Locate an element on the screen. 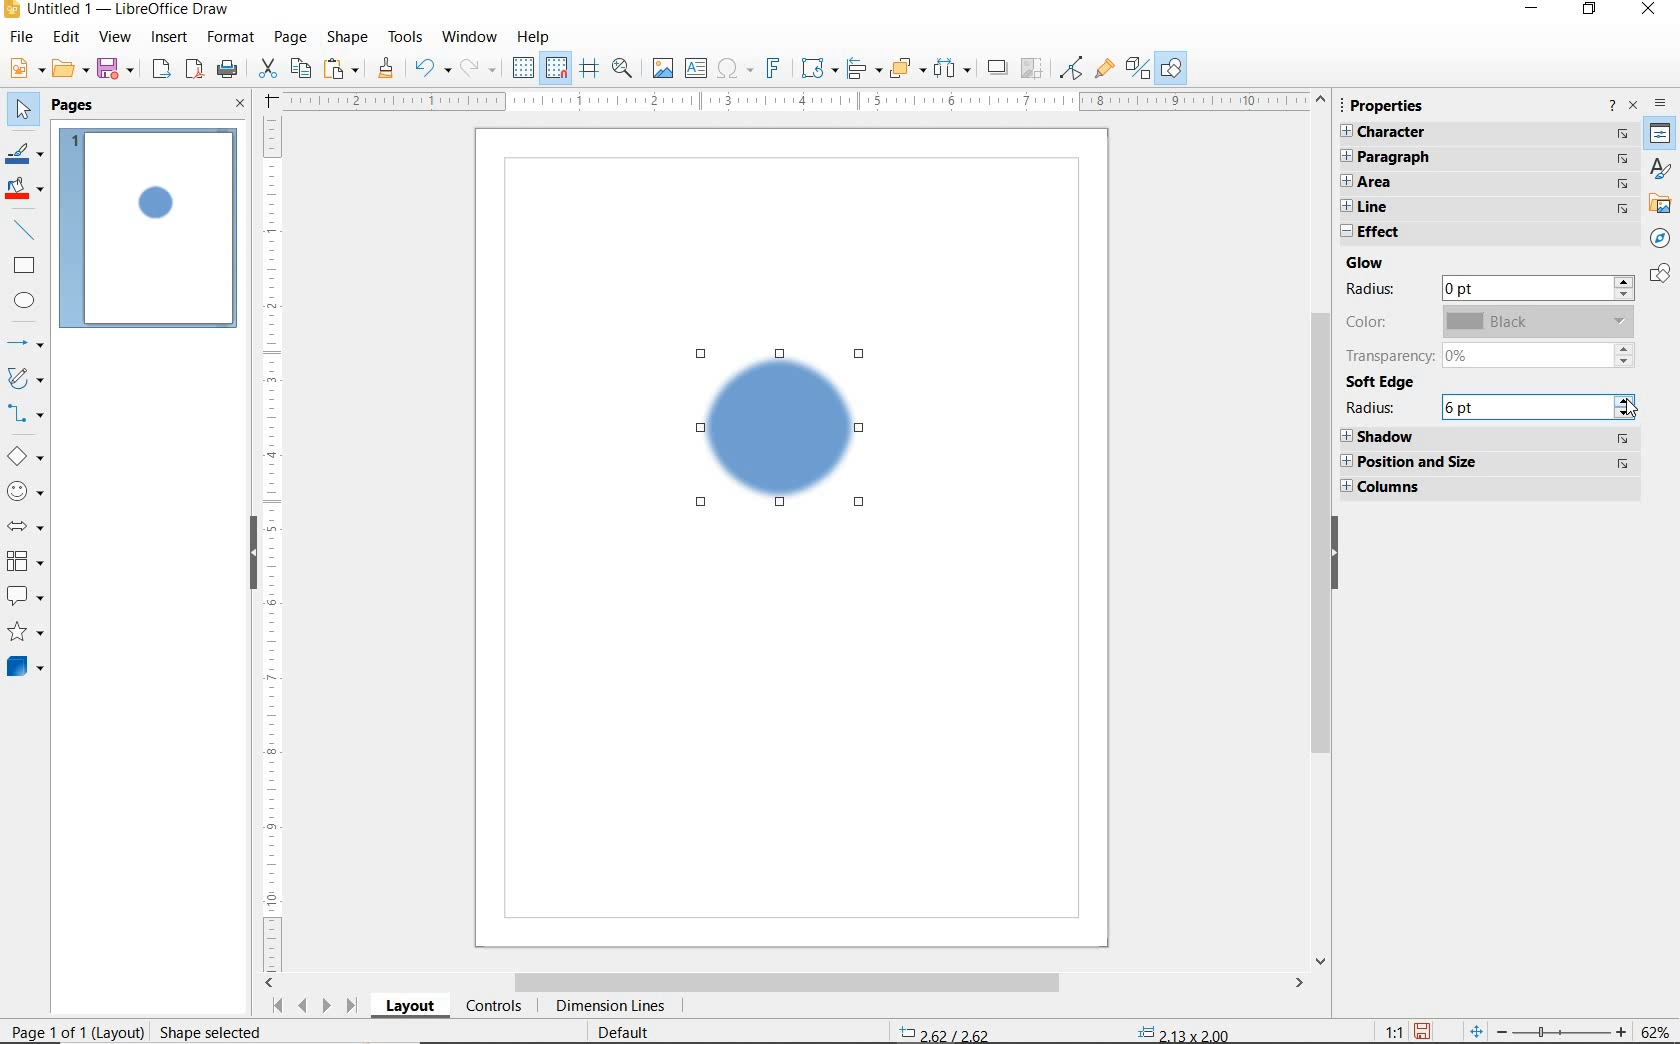 The height and width of the screenshot is (1044, 1680). Shapes is located at coordinates (1660, 277).